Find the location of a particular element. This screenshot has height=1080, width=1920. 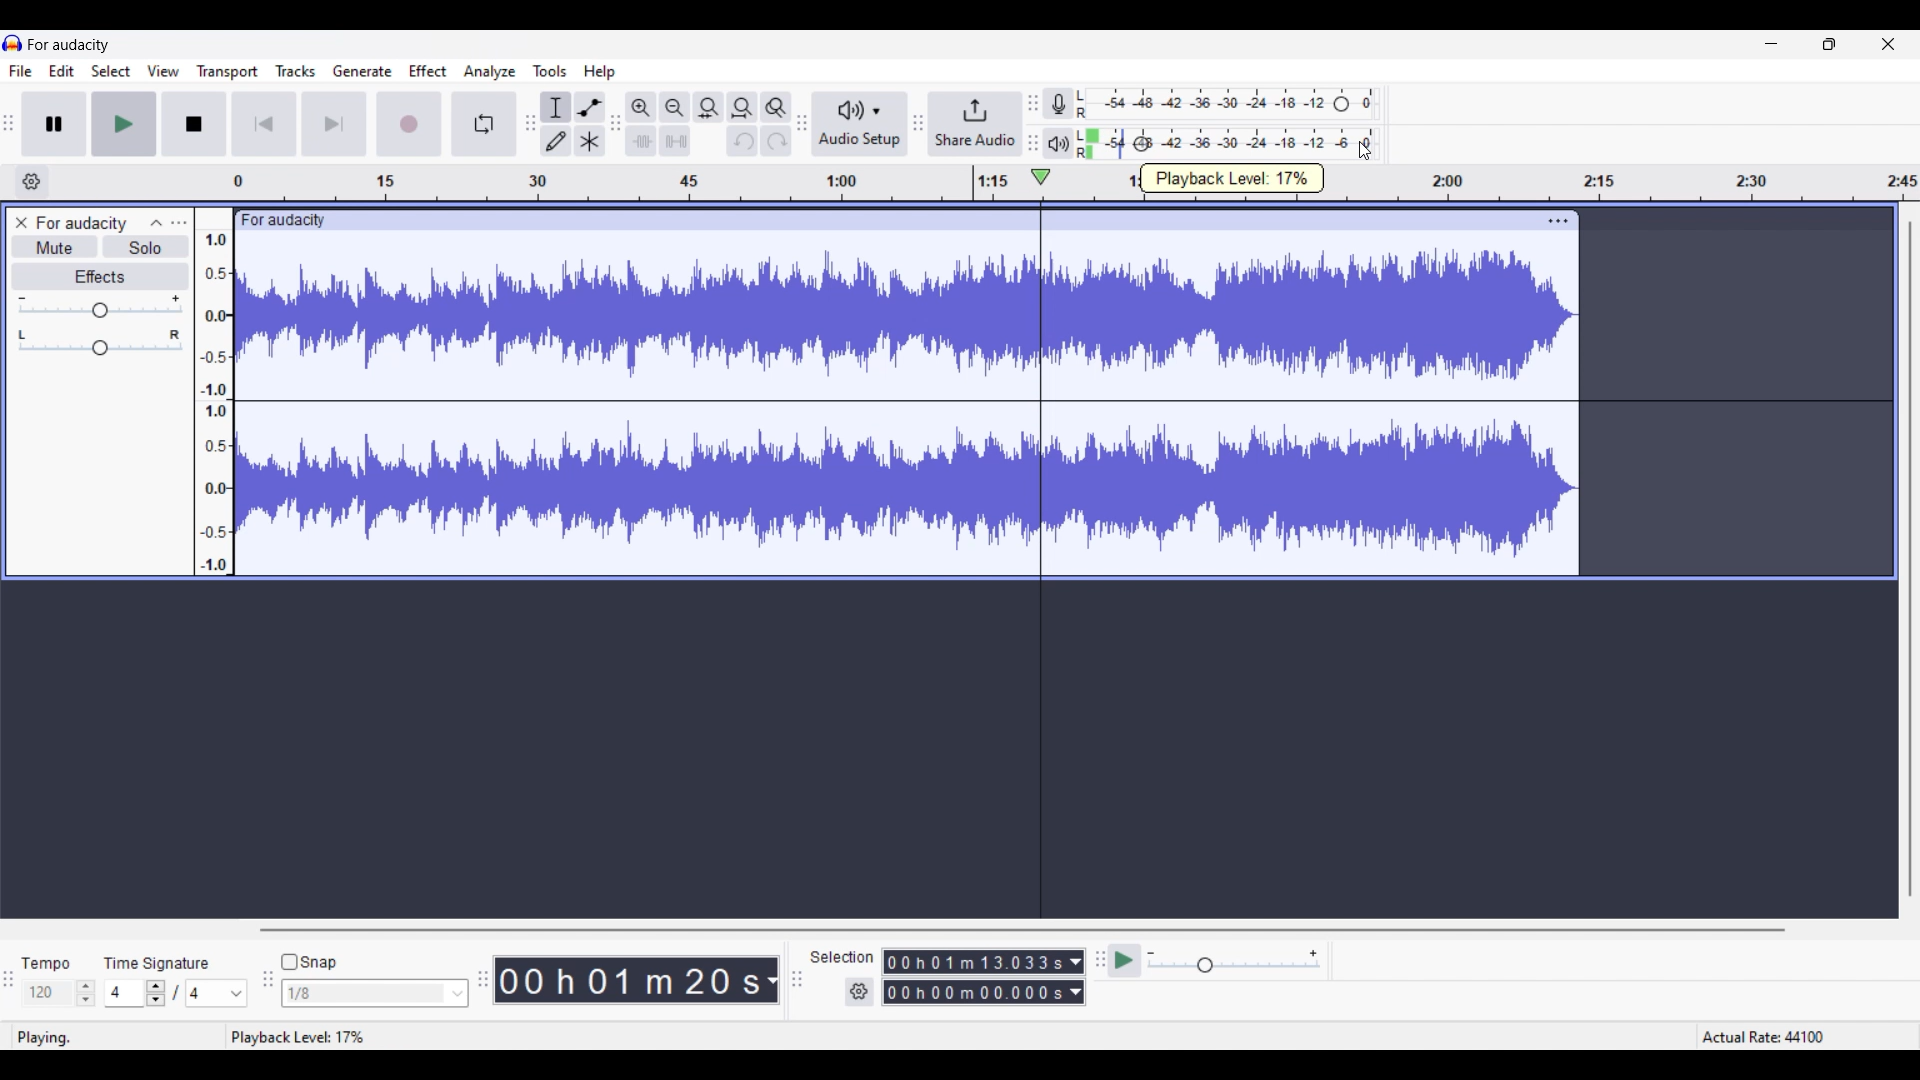

Current track is located at coordinates (628, 403).